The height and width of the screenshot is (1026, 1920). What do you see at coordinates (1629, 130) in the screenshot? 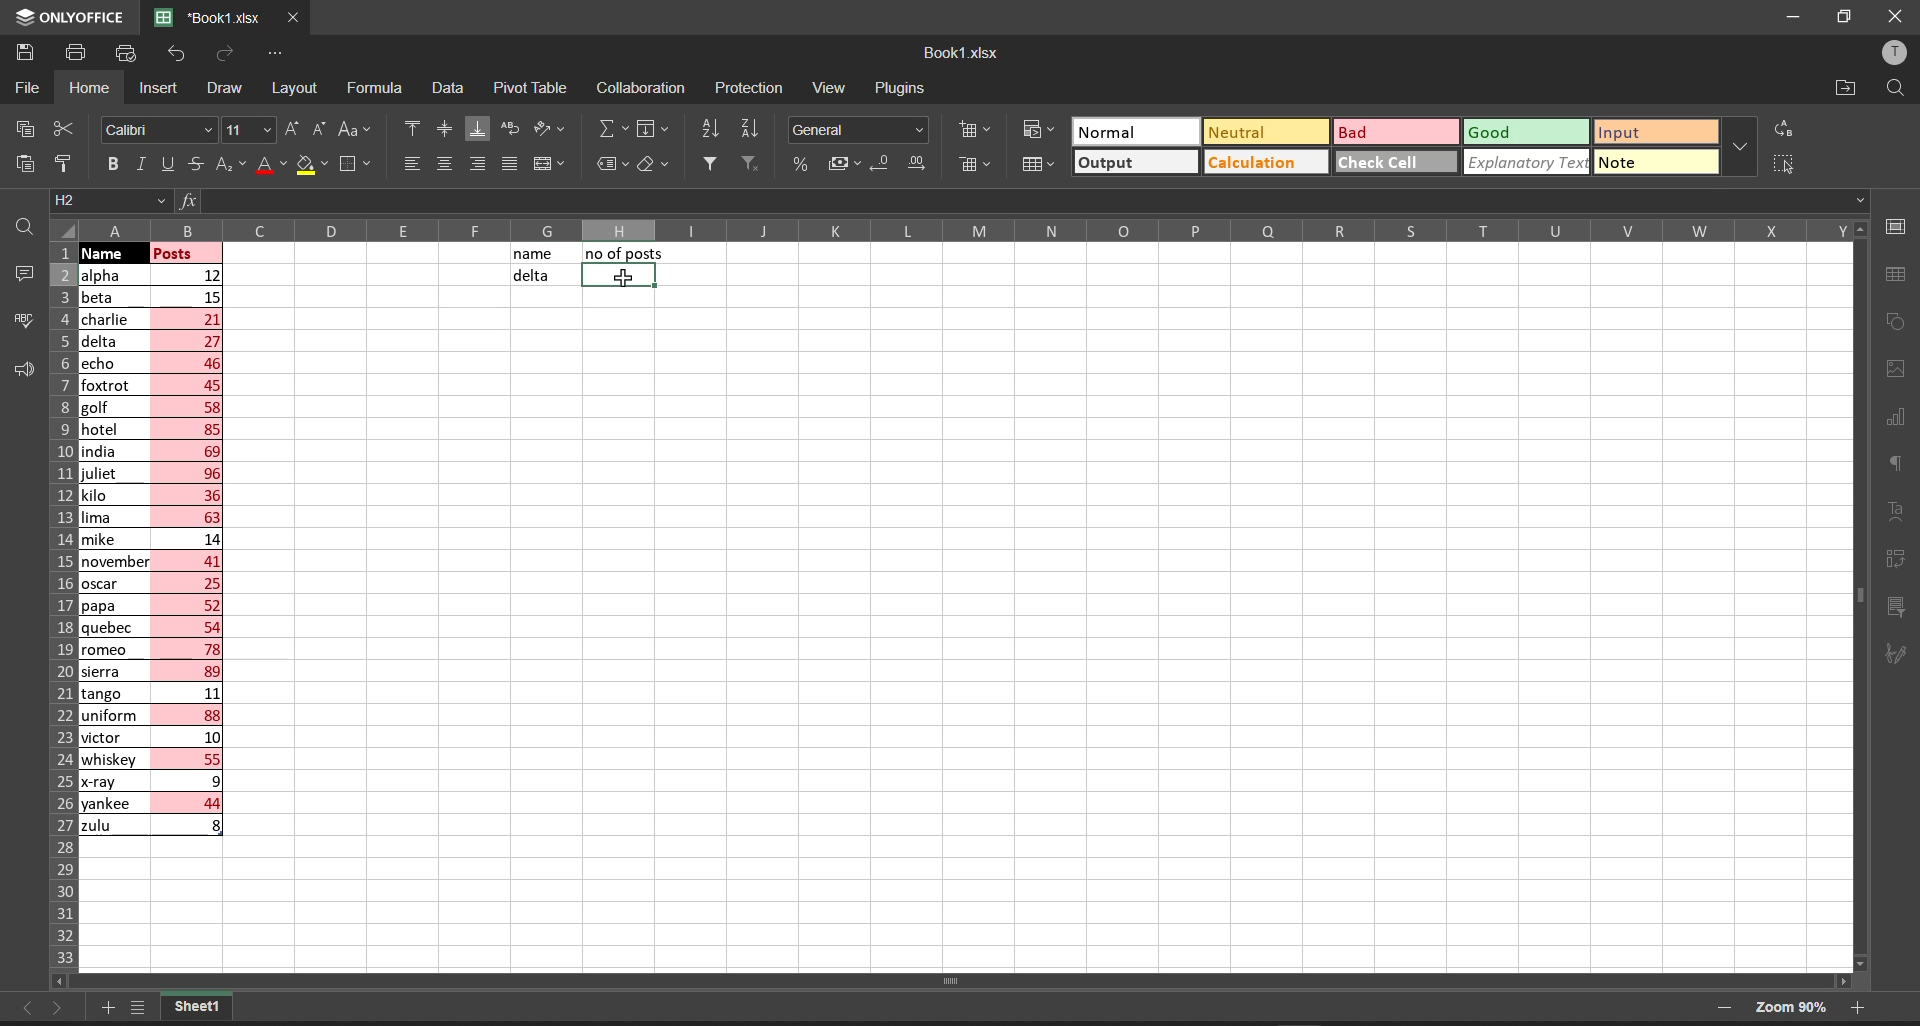
I see `input` at bounding box center [1629, 130].